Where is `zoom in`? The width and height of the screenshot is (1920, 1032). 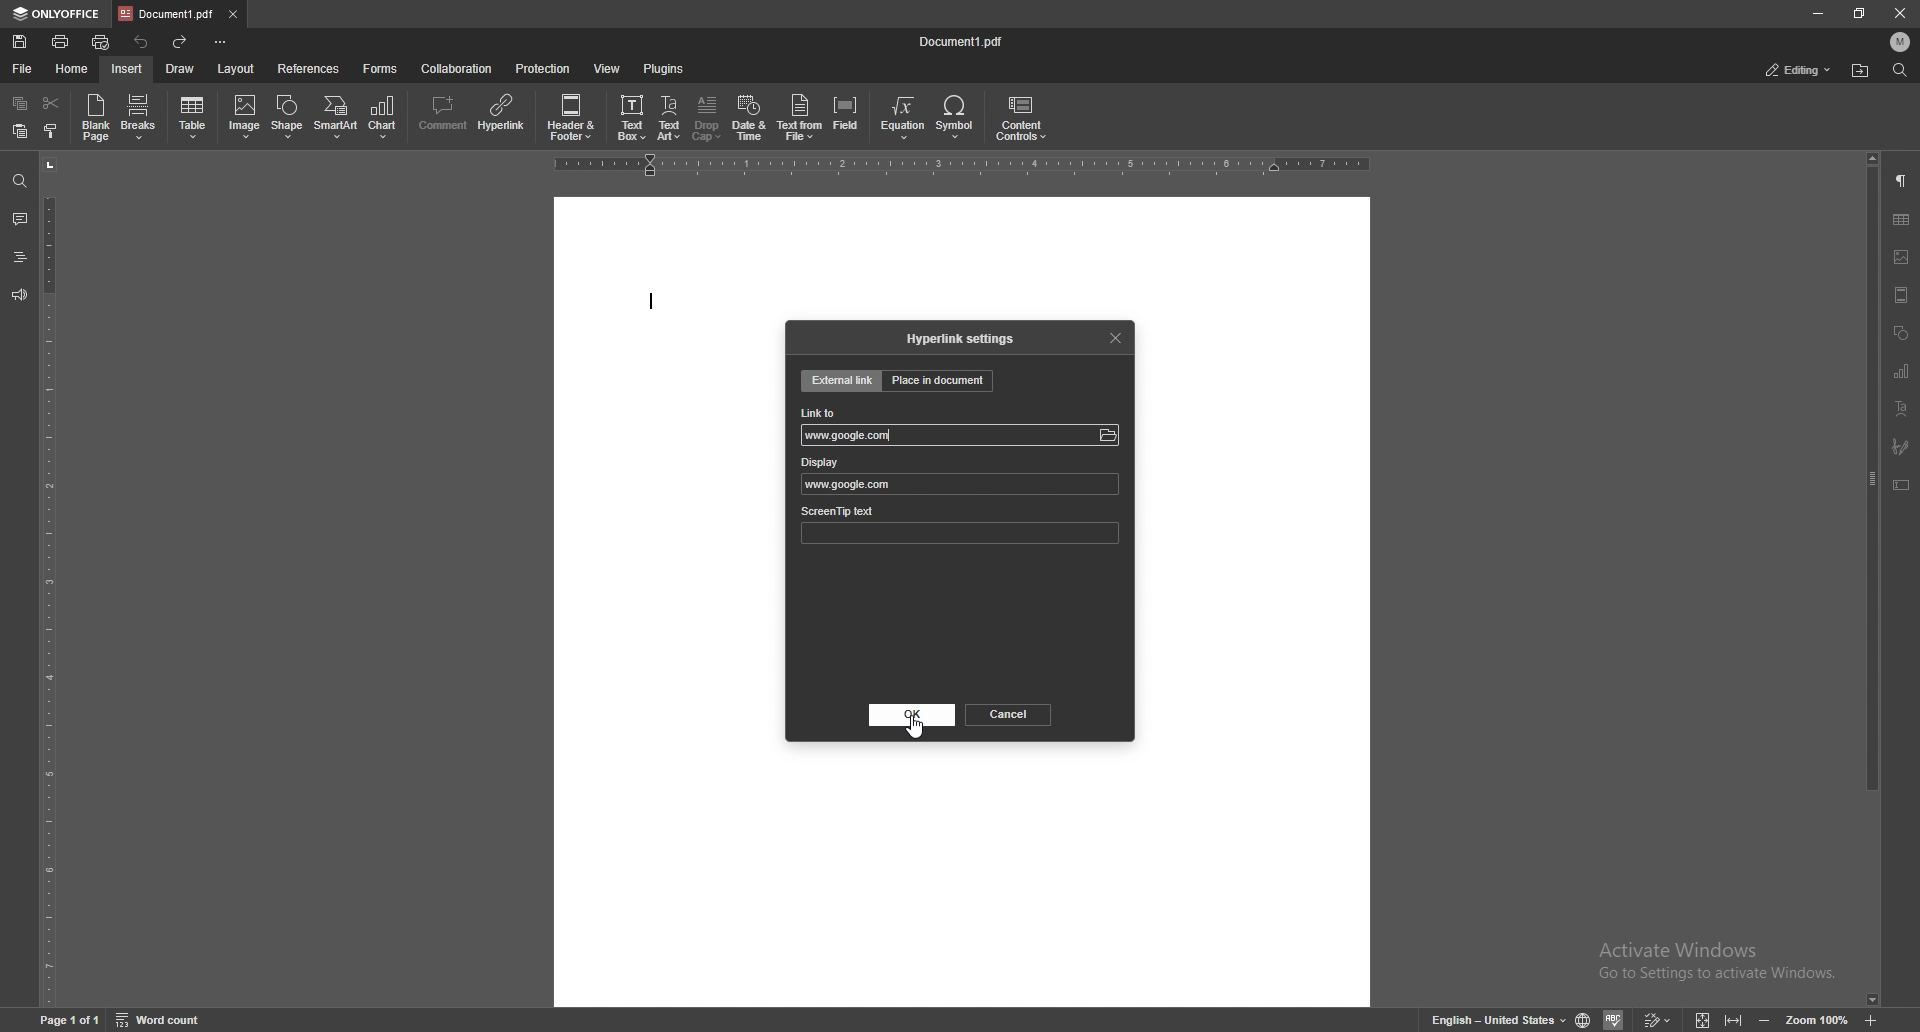 zoom in is located at coordinates (1762, 1020).